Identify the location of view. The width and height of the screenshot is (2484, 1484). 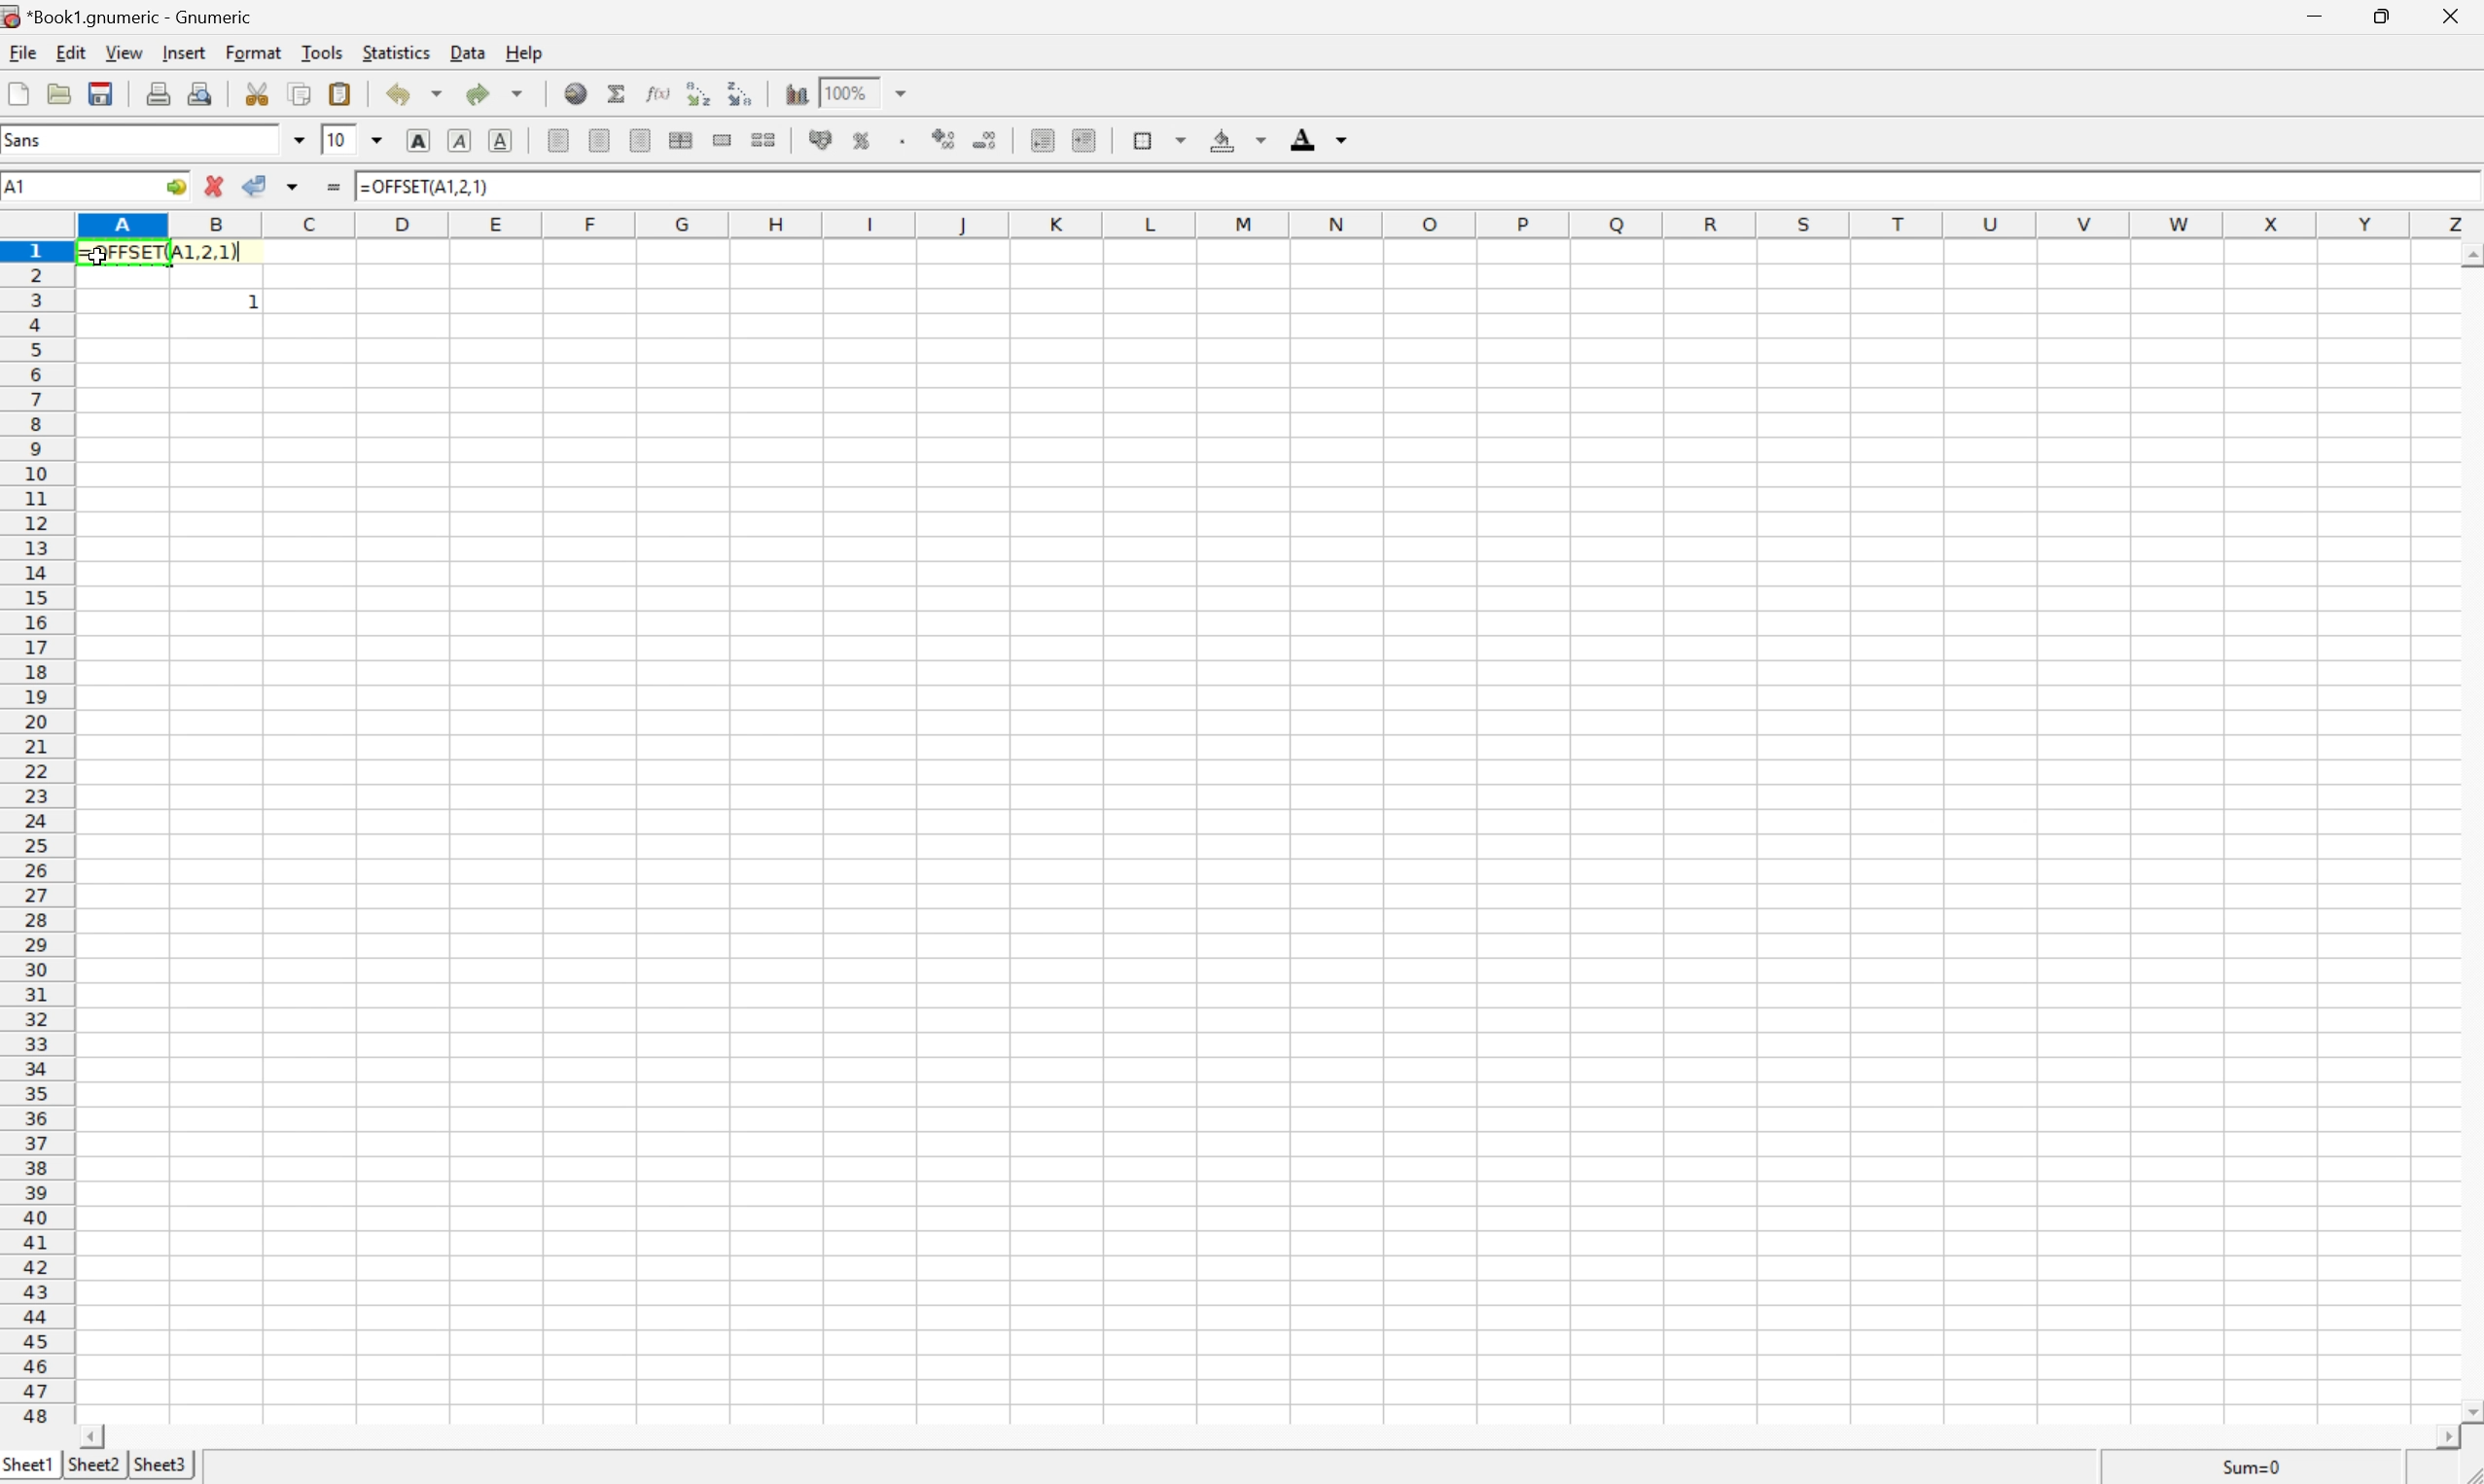
(122, 54).